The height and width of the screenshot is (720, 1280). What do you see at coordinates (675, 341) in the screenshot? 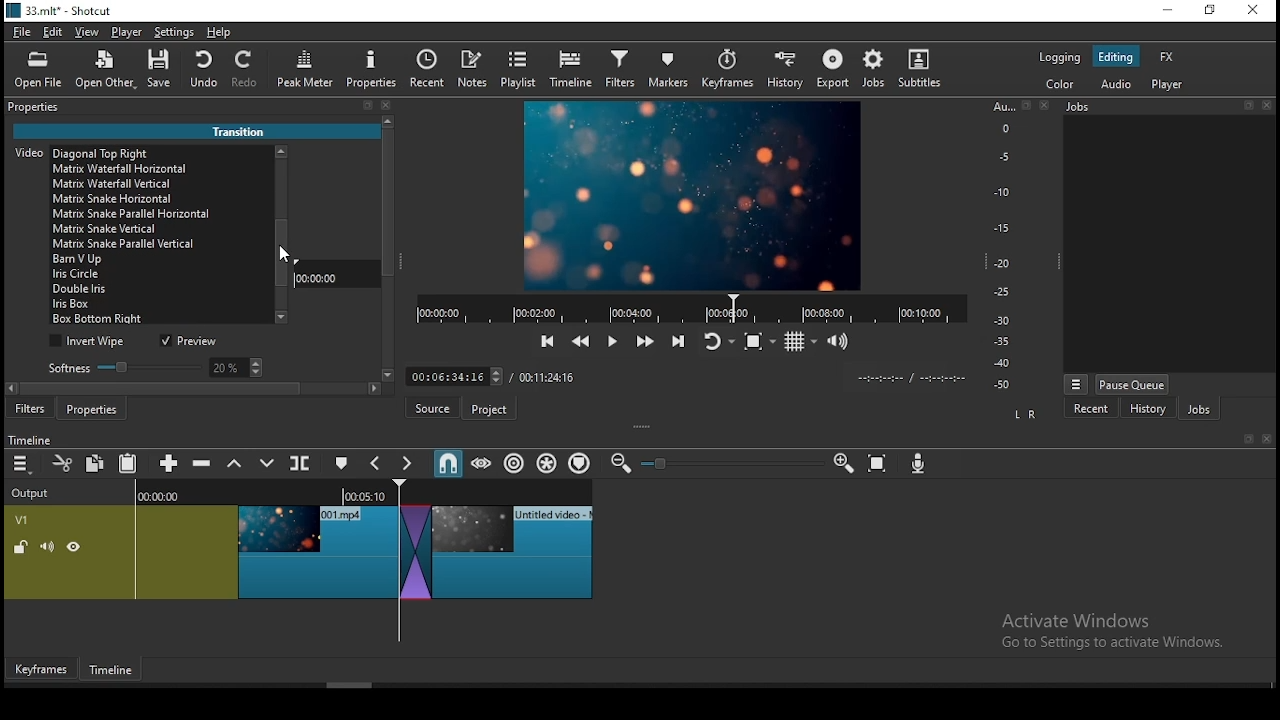
I see `skip to next point` at bounding box center [675, 341].